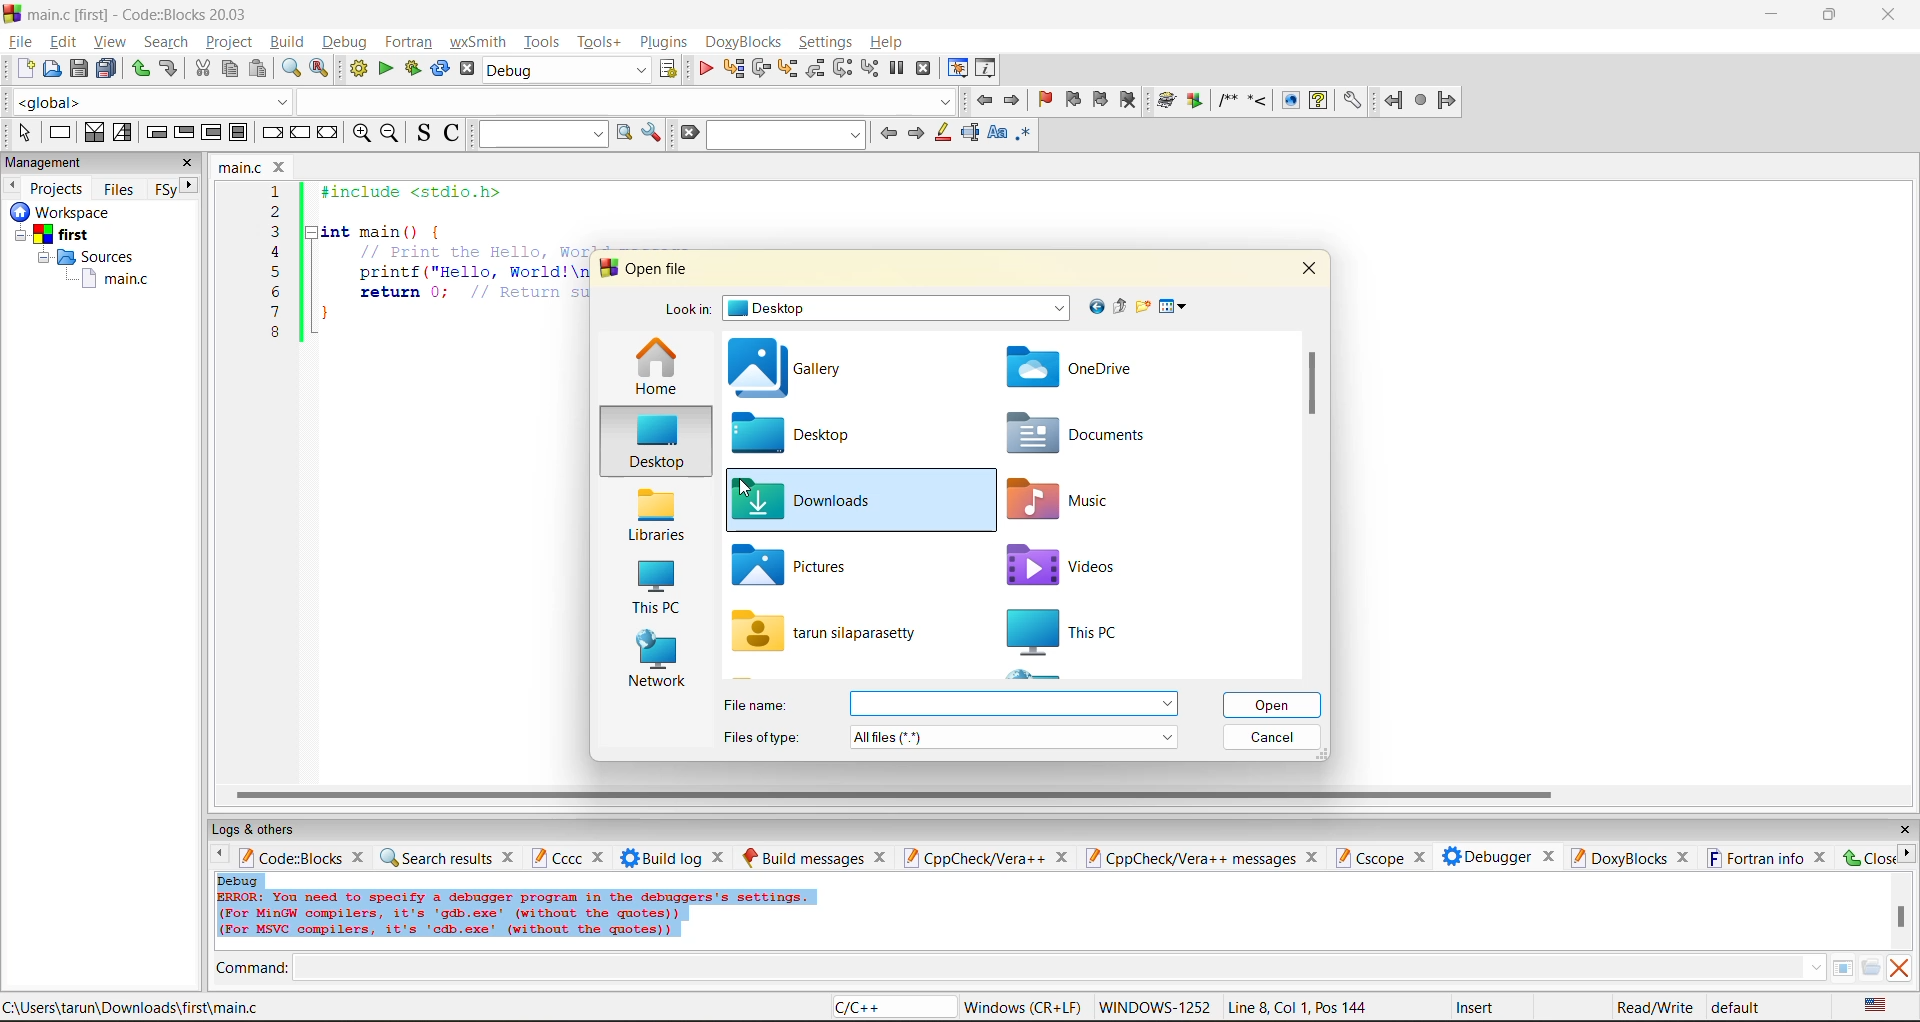 The width and height of the screenshot is (1920, 1022). Describe the element at coordinates (1617, 857) in the screenshot. I see `doxyblocks` at that location.